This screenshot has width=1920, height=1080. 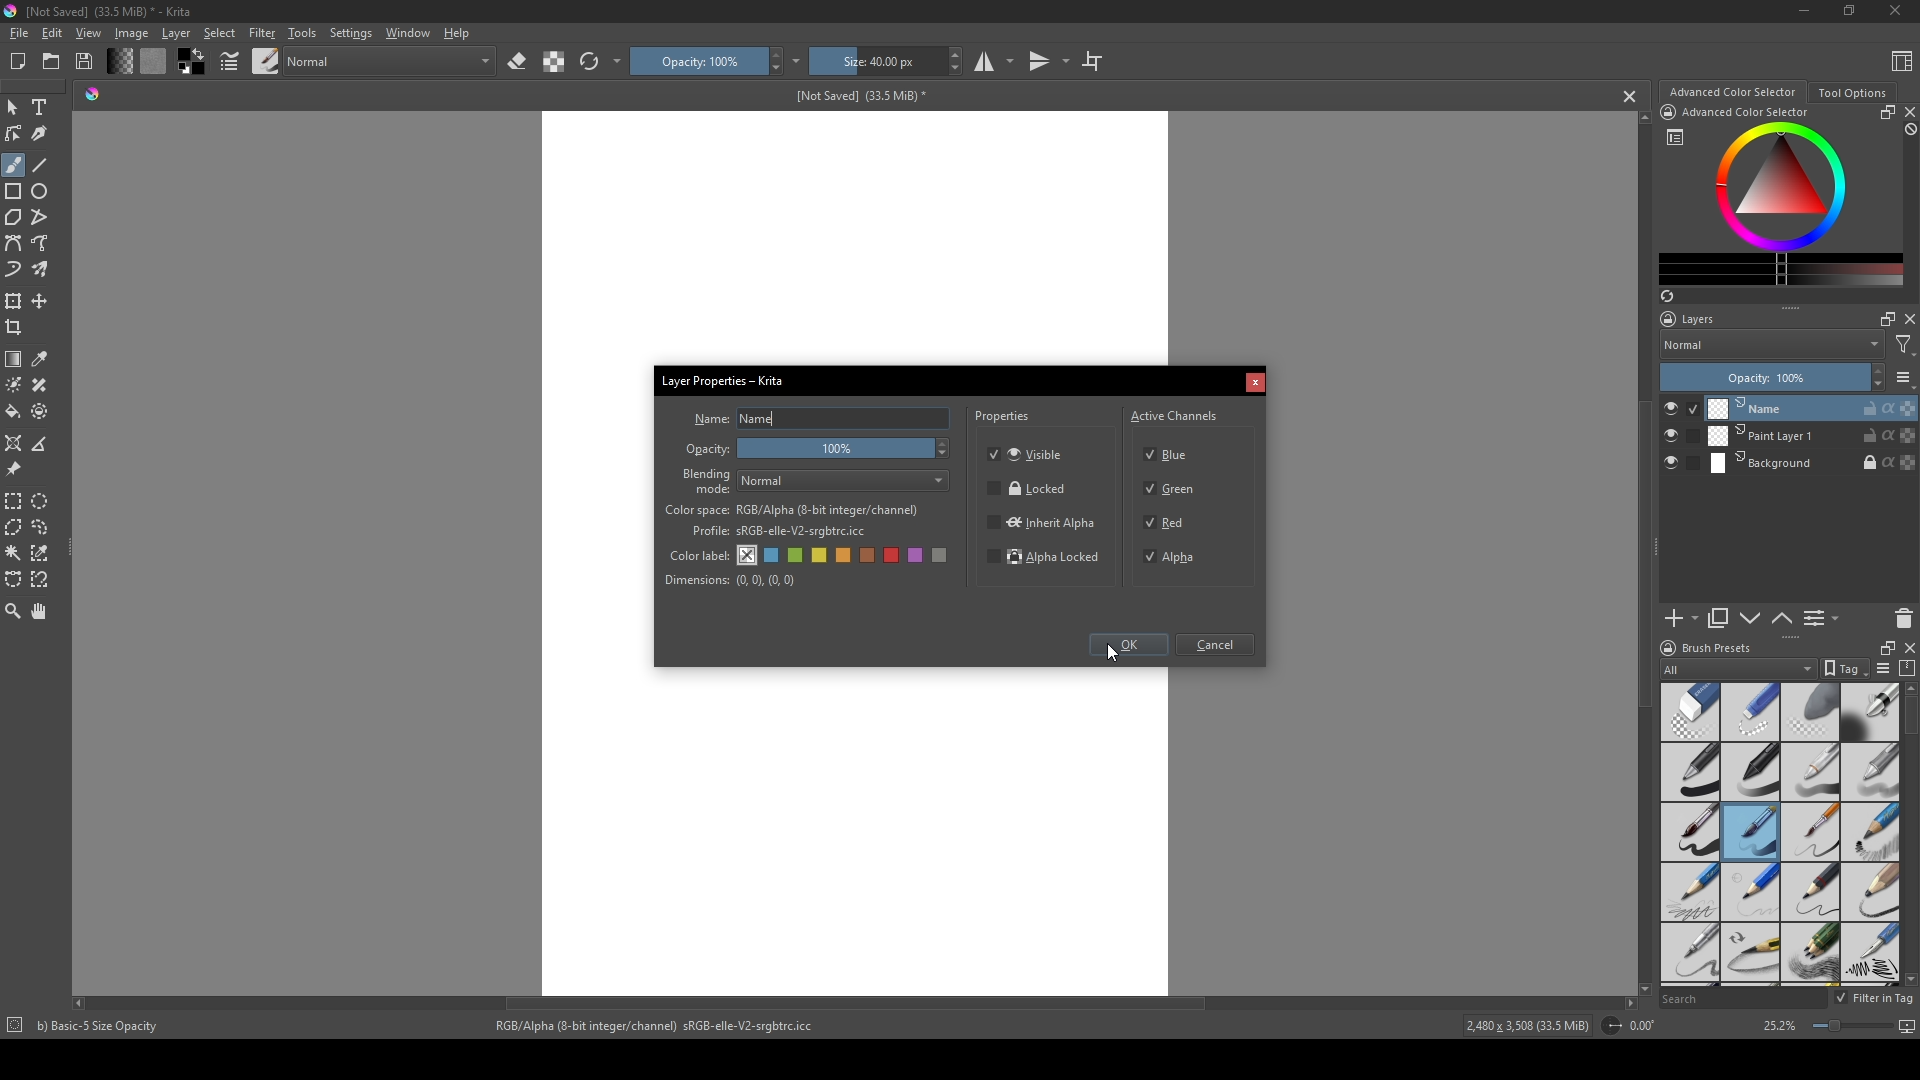 I want to click on red, so click(x=894, y=555).